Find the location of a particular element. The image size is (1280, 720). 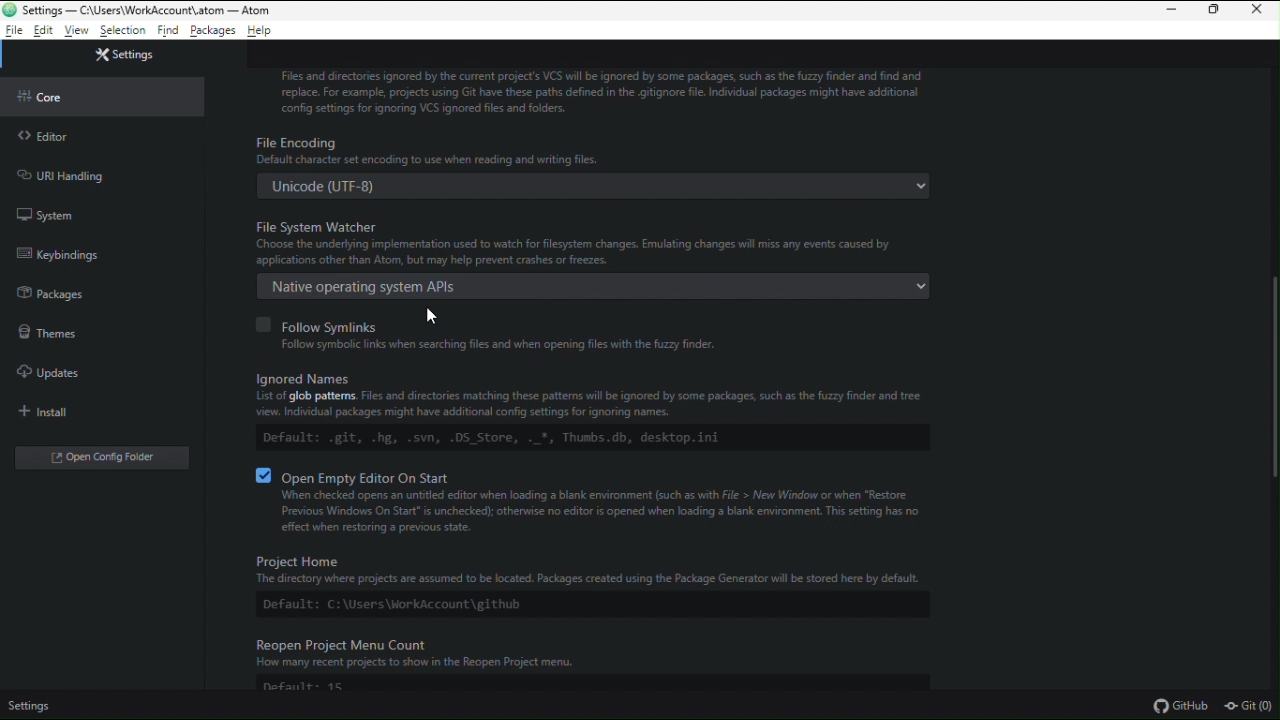

Settings is located at coordinates (123, 53).